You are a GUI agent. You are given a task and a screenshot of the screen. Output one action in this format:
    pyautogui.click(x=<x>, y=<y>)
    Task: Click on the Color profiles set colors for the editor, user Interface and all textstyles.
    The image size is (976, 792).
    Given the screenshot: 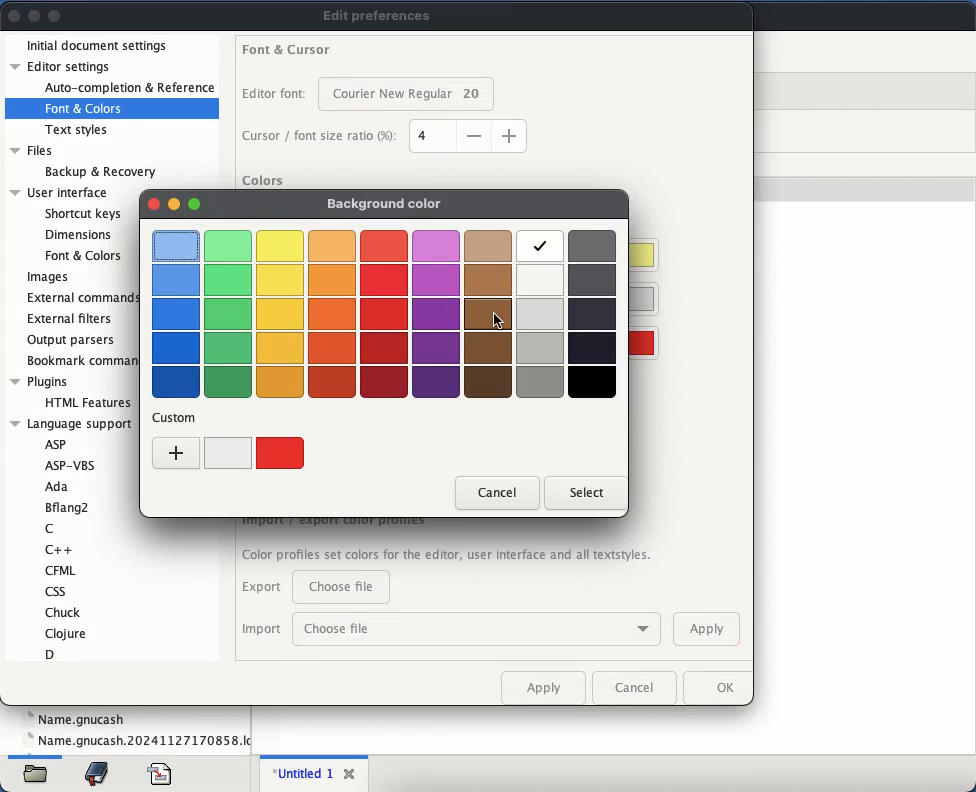 What is the action you would take?
    pyautogui.click(x=449, y=556)
    